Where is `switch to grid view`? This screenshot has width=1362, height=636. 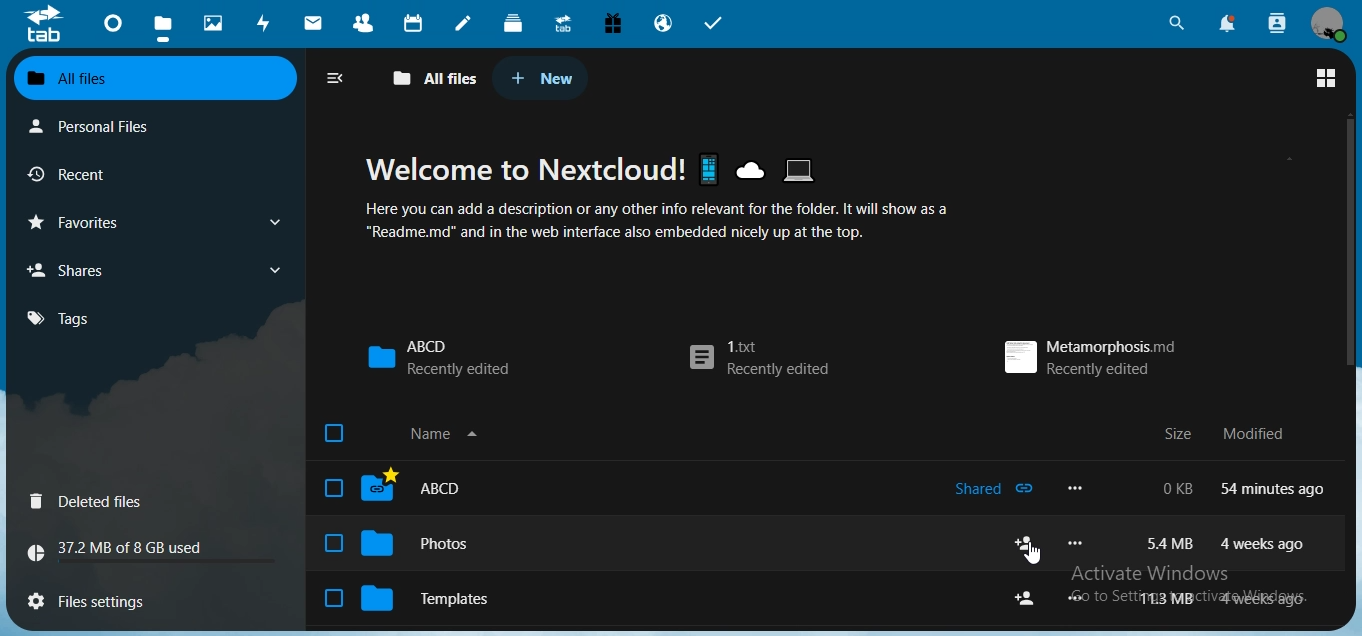 switch to grid view is located at coordinates (1326, 80).